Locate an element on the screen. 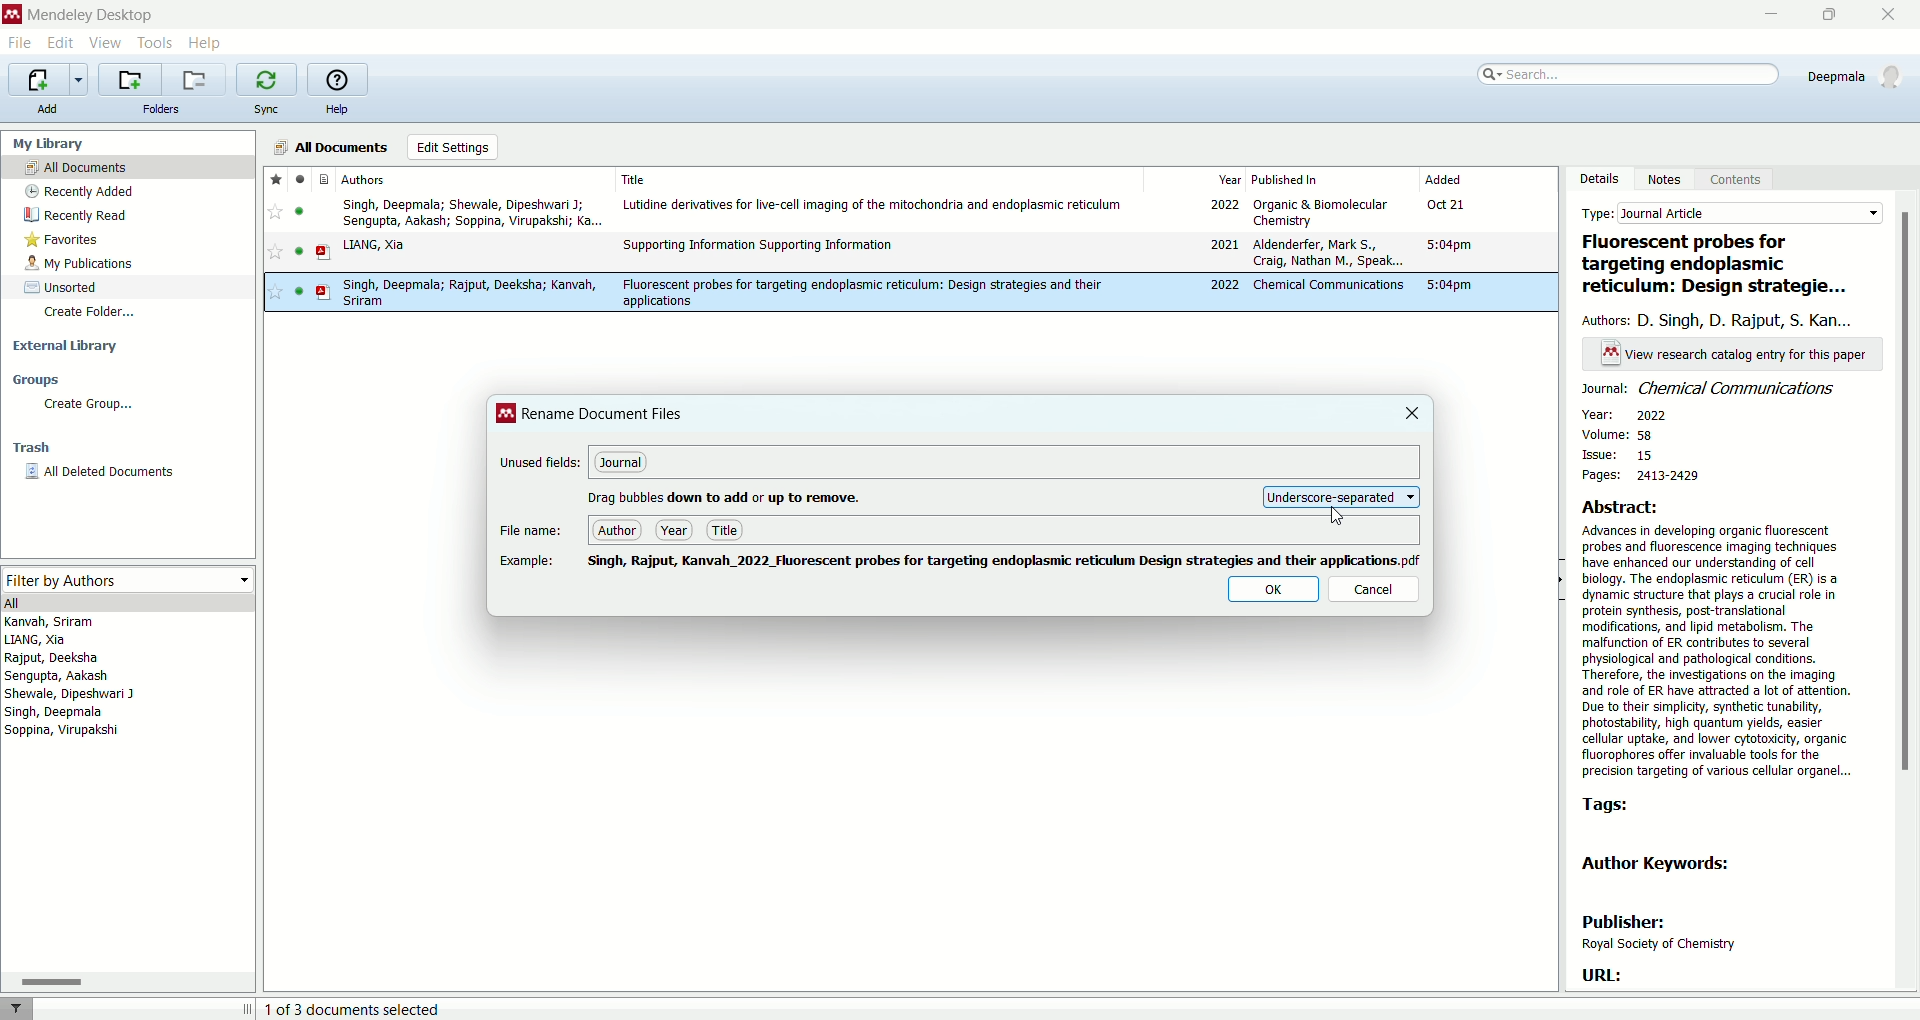 The width and height of the screenshot is (1920, 1020). all is located at coordinates (128, 602).